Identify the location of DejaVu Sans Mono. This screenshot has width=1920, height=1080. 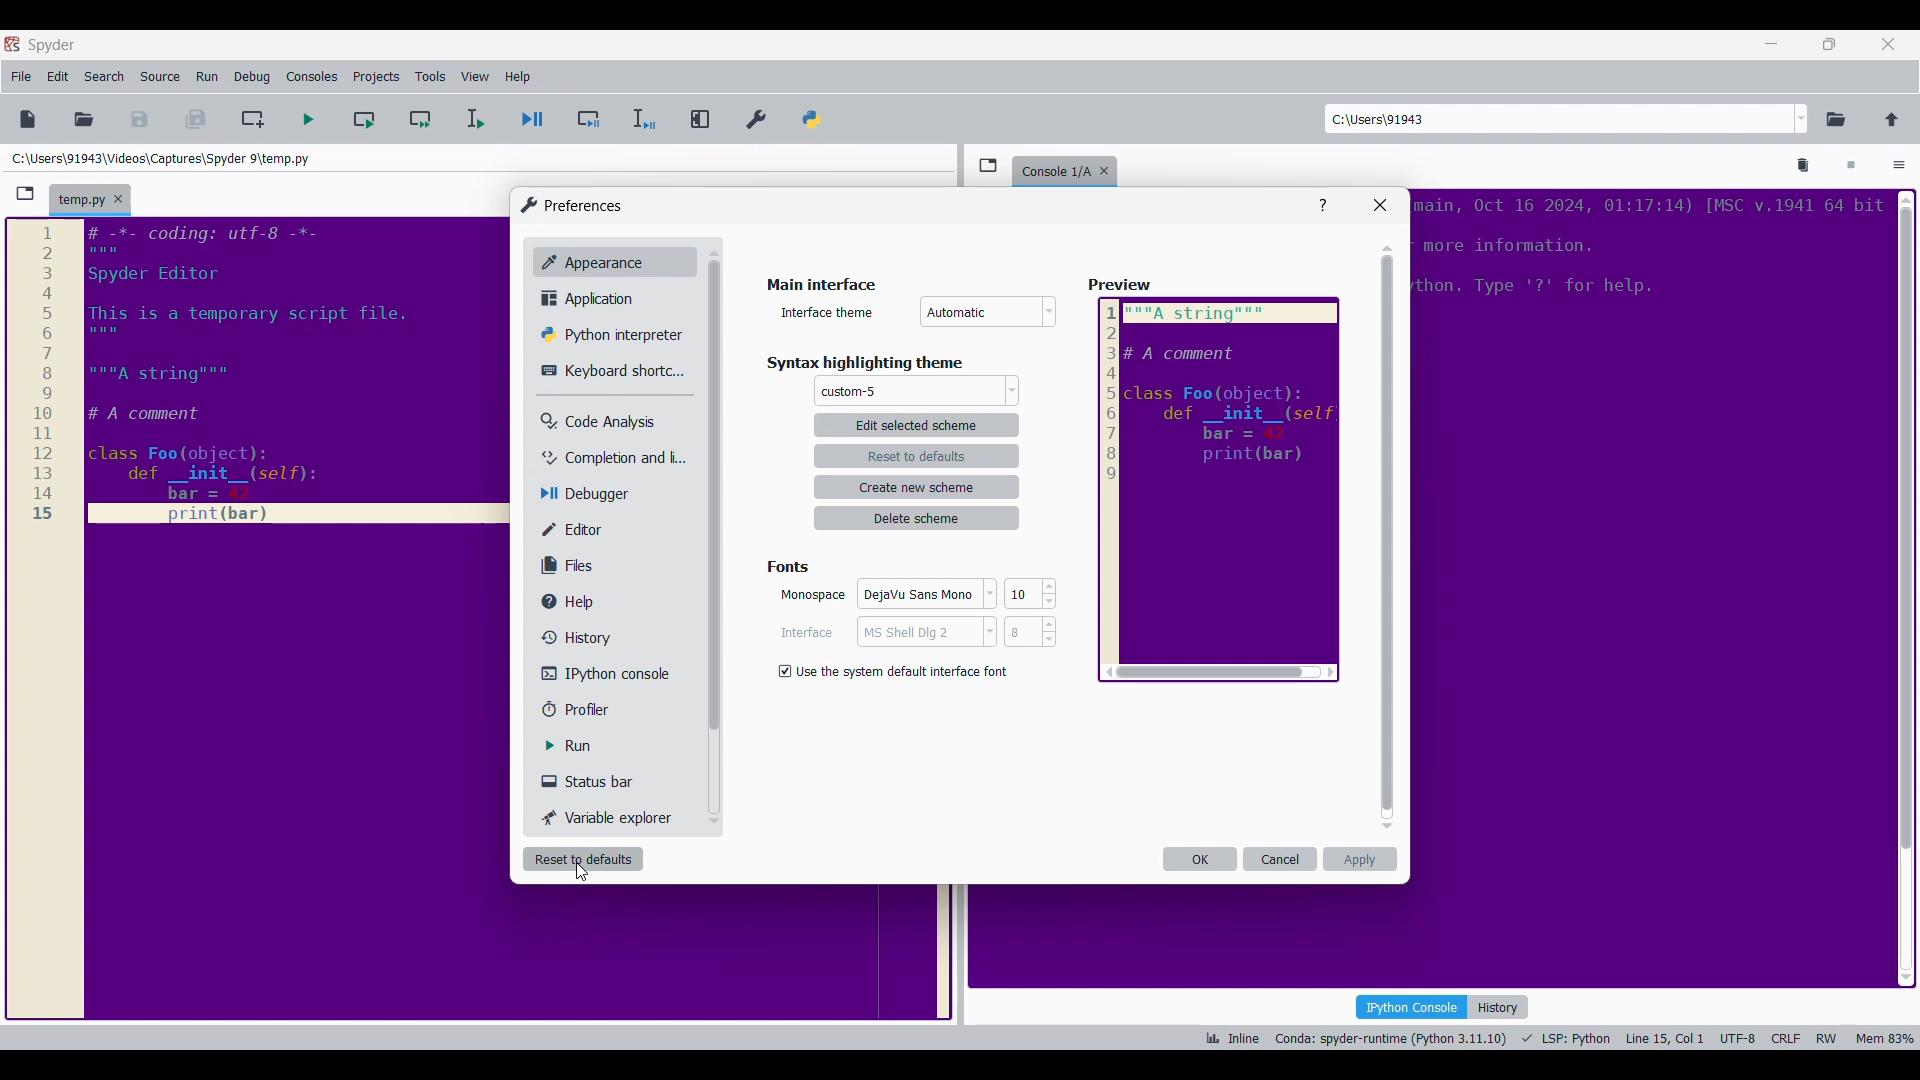
(928, 592).